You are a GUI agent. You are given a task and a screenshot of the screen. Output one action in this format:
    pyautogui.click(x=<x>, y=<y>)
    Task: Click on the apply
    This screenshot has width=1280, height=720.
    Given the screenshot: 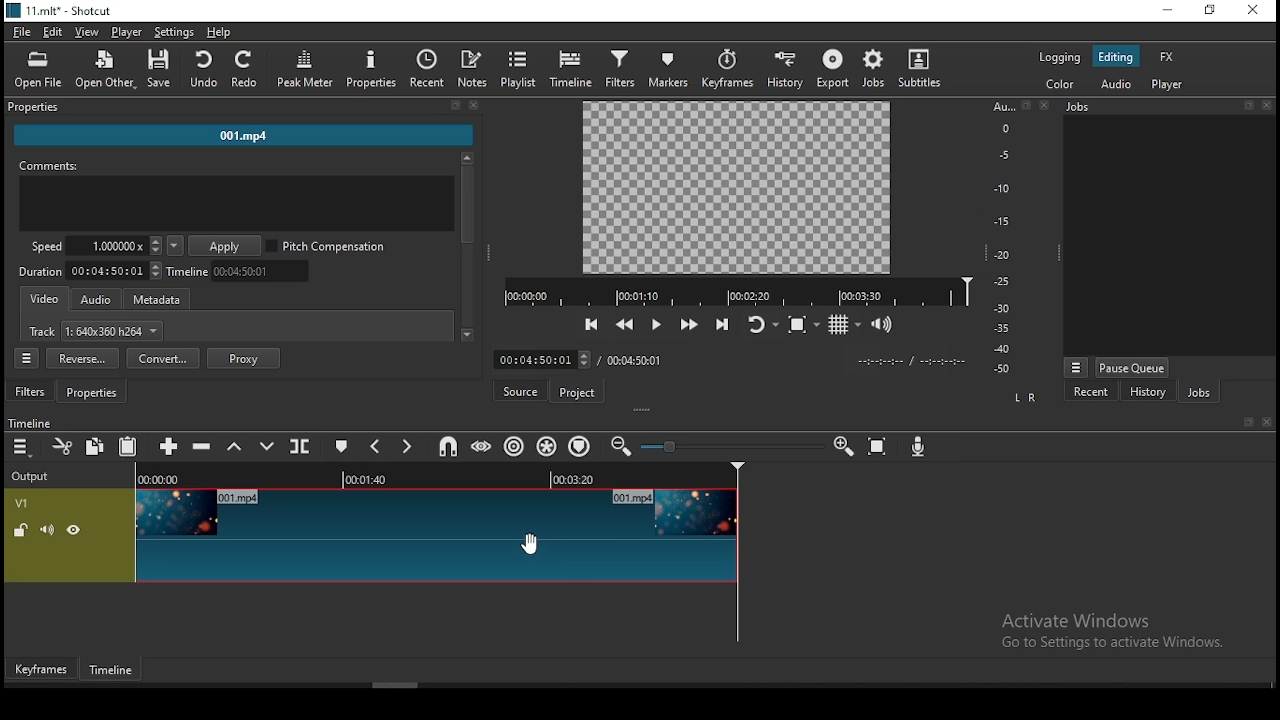 What is the action you would take?
    pyautogui.click(x=225, y=246)
    